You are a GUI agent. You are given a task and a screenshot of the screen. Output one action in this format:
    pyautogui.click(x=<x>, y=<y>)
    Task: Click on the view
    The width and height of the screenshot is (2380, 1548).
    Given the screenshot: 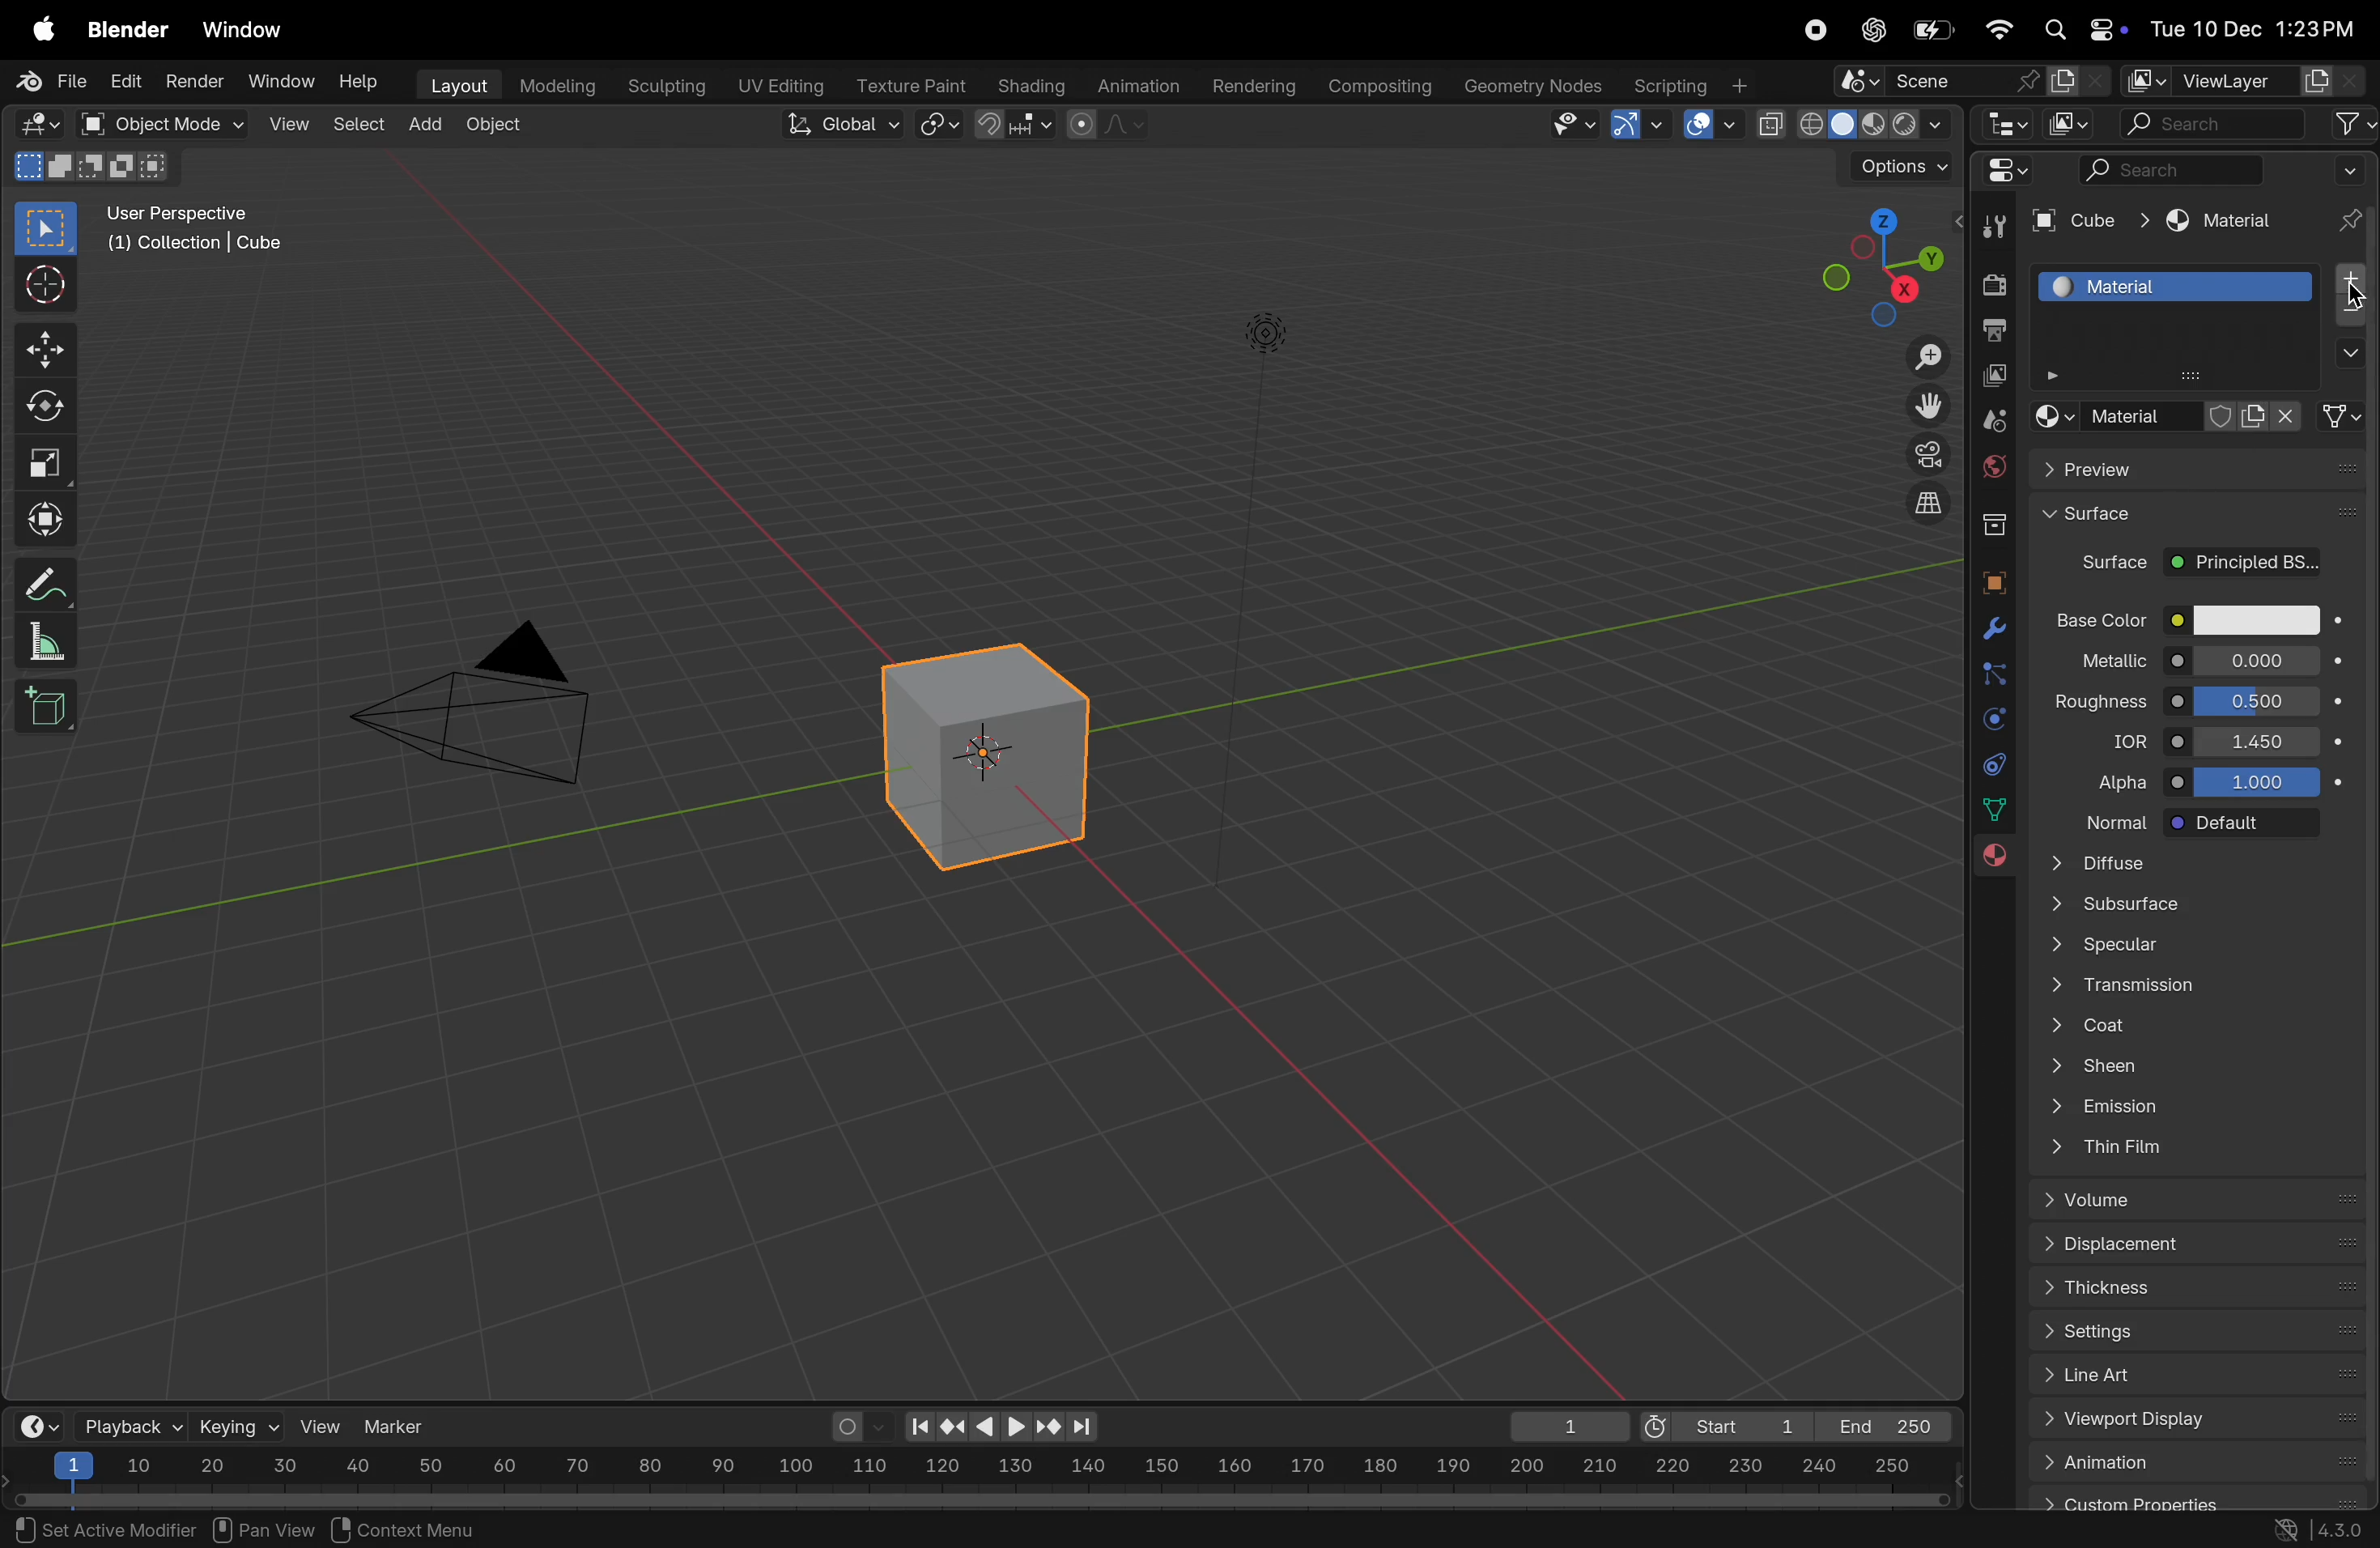 What is the action you would take?
    pyautogui.click(x=322, y=1426)
    